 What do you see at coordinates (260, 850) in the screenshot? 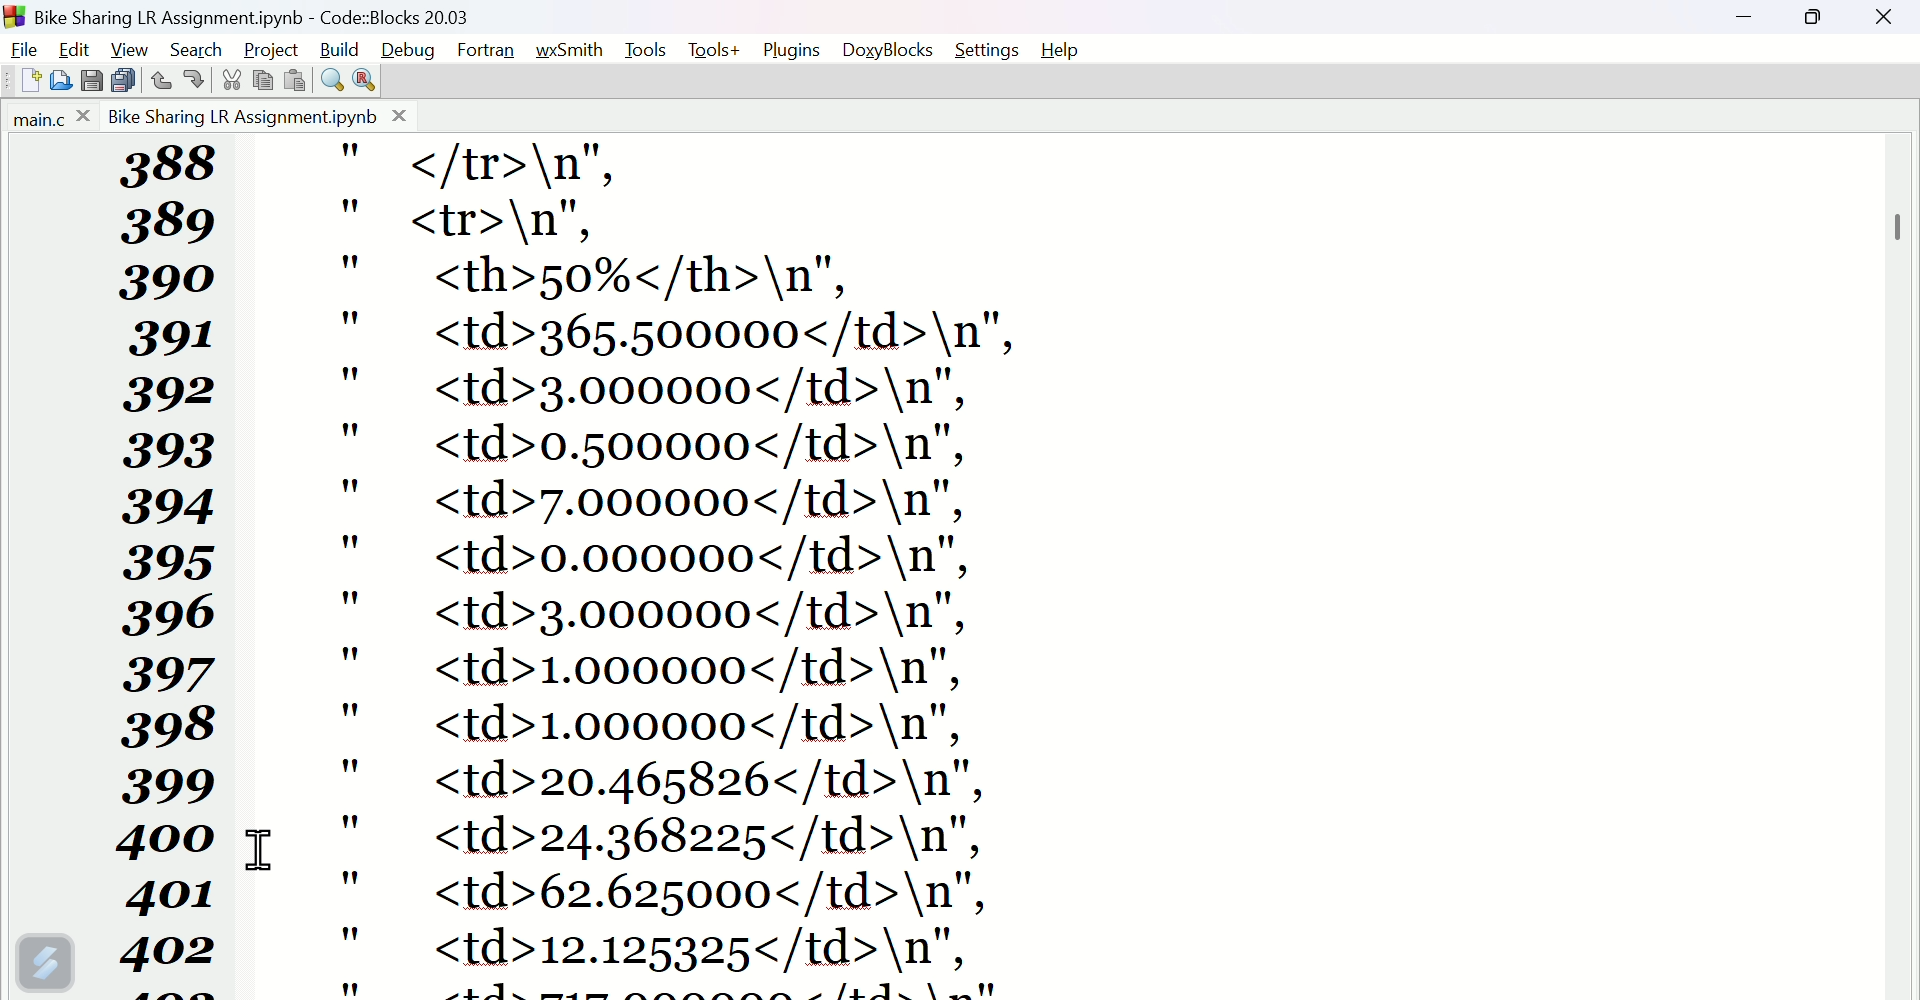
I see `Text Cursor` at bounding box center [260, 850].